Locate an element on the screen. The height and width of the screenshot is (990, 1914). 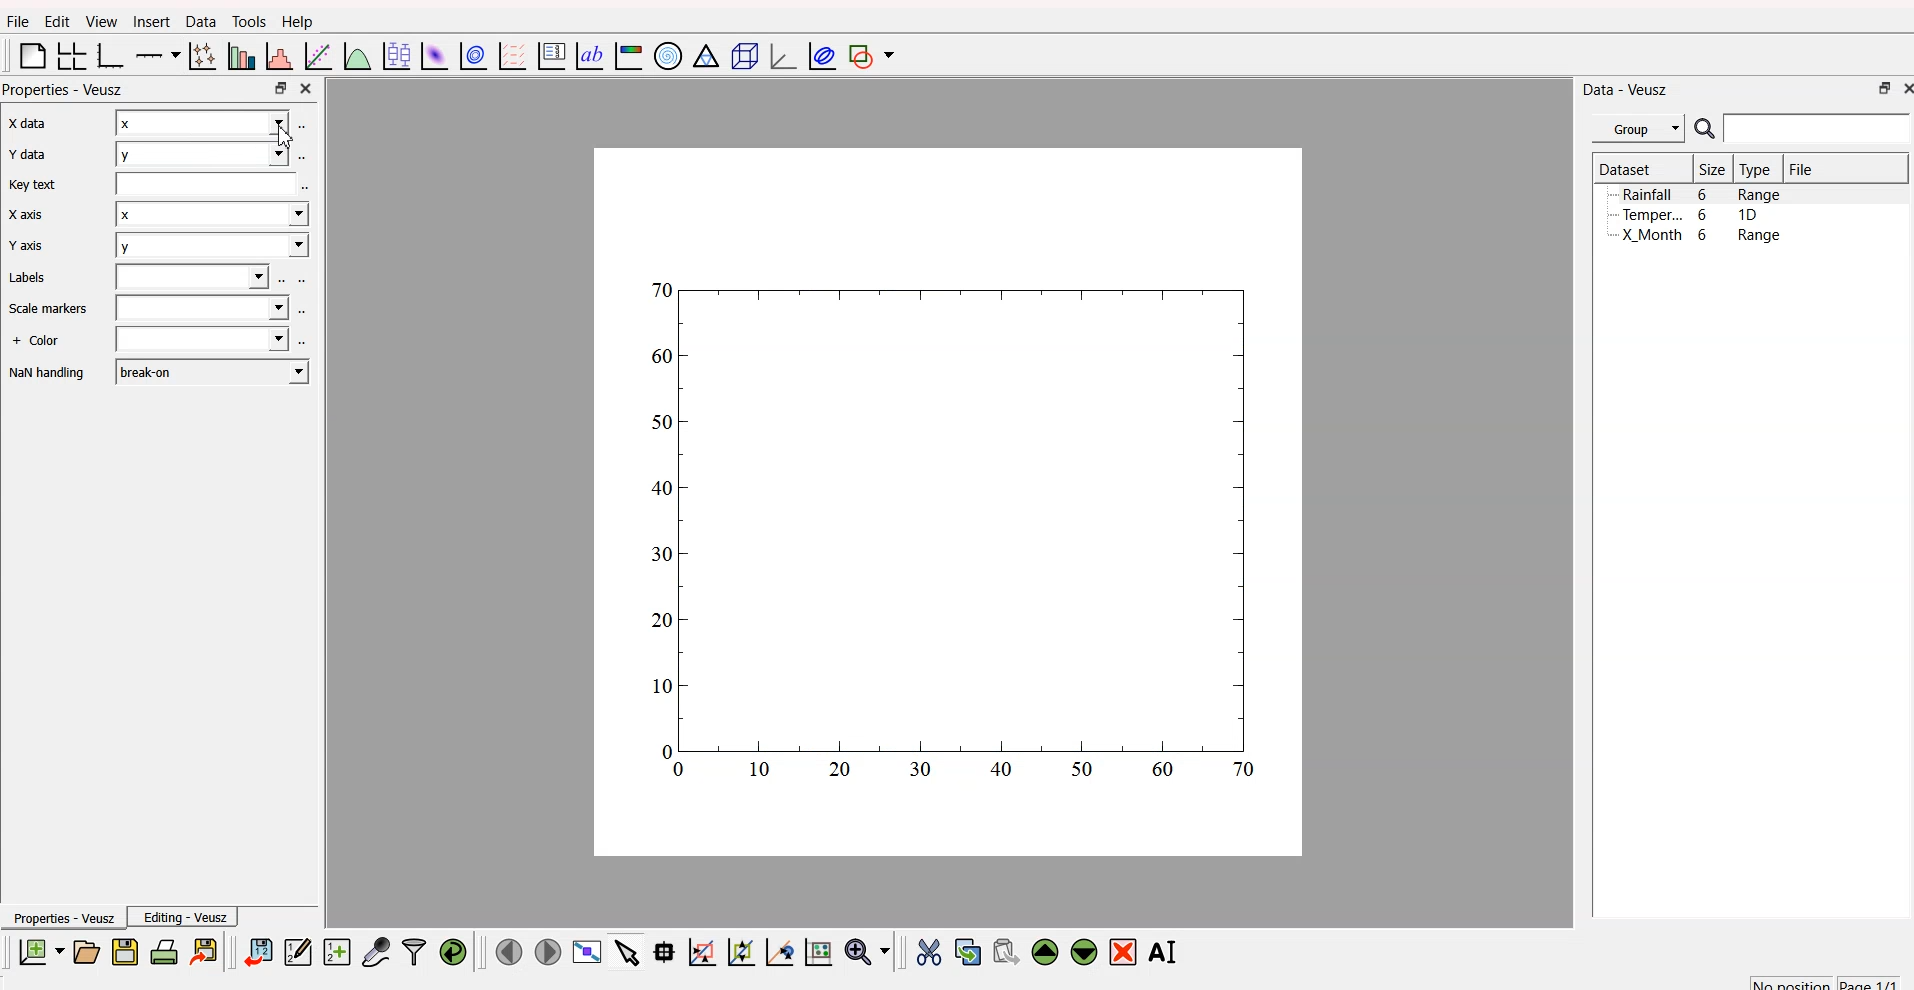
no position page 1/1 is located at coordinates (1824, 979).